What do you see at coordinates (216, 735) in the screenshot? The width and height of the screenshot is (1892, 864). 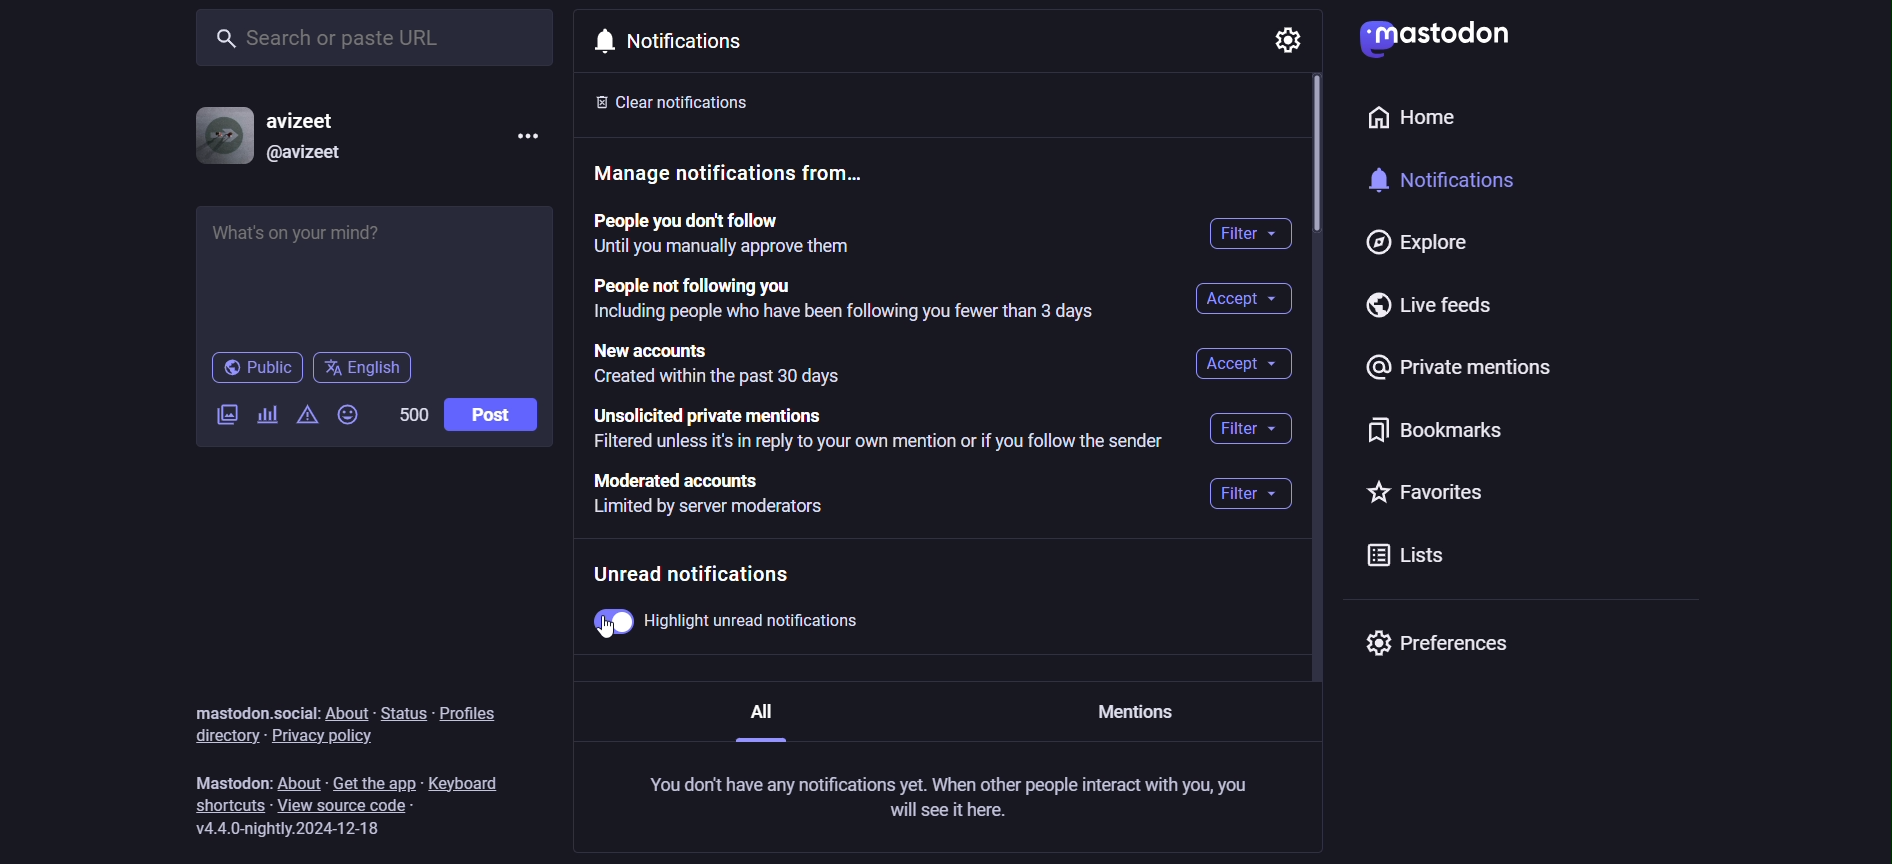 I see `directory` at bounding box center [216, 735].